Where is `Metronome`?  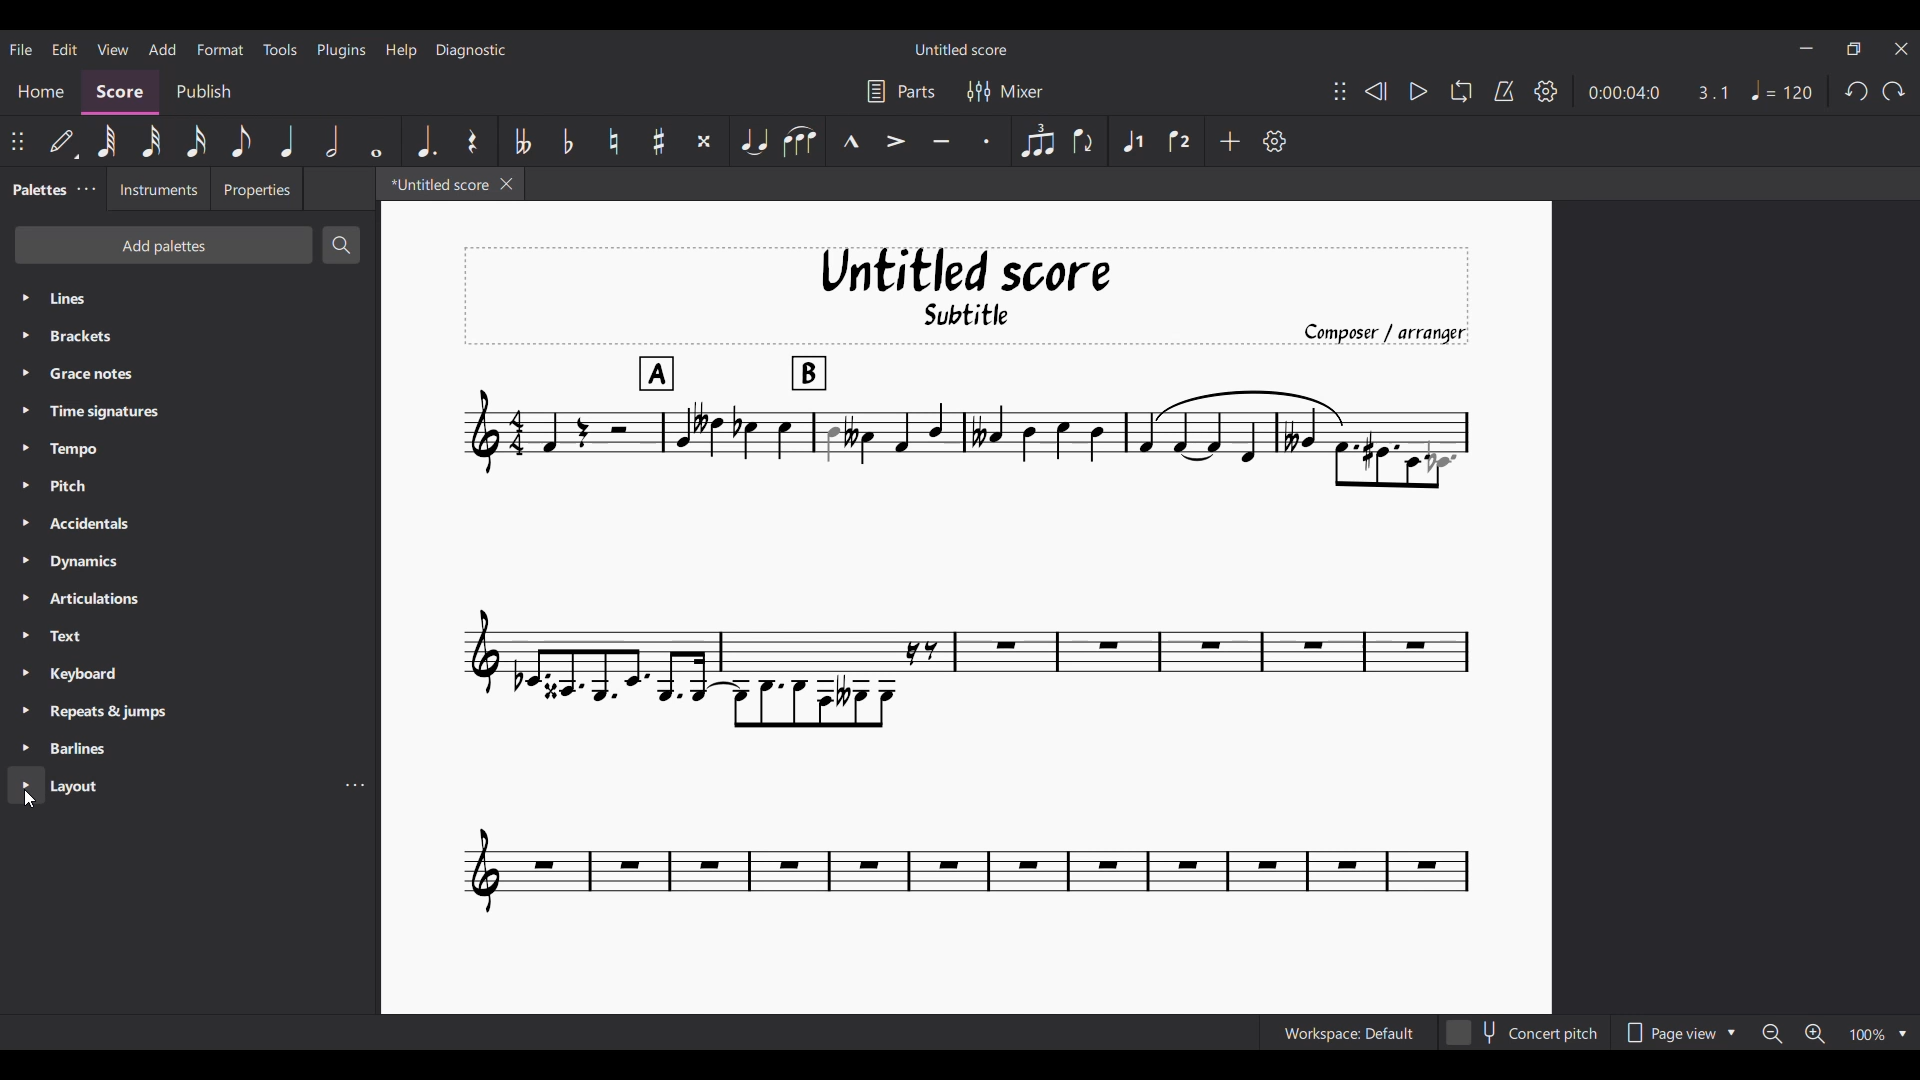
Metronome is located at coordinates (1504, 91).